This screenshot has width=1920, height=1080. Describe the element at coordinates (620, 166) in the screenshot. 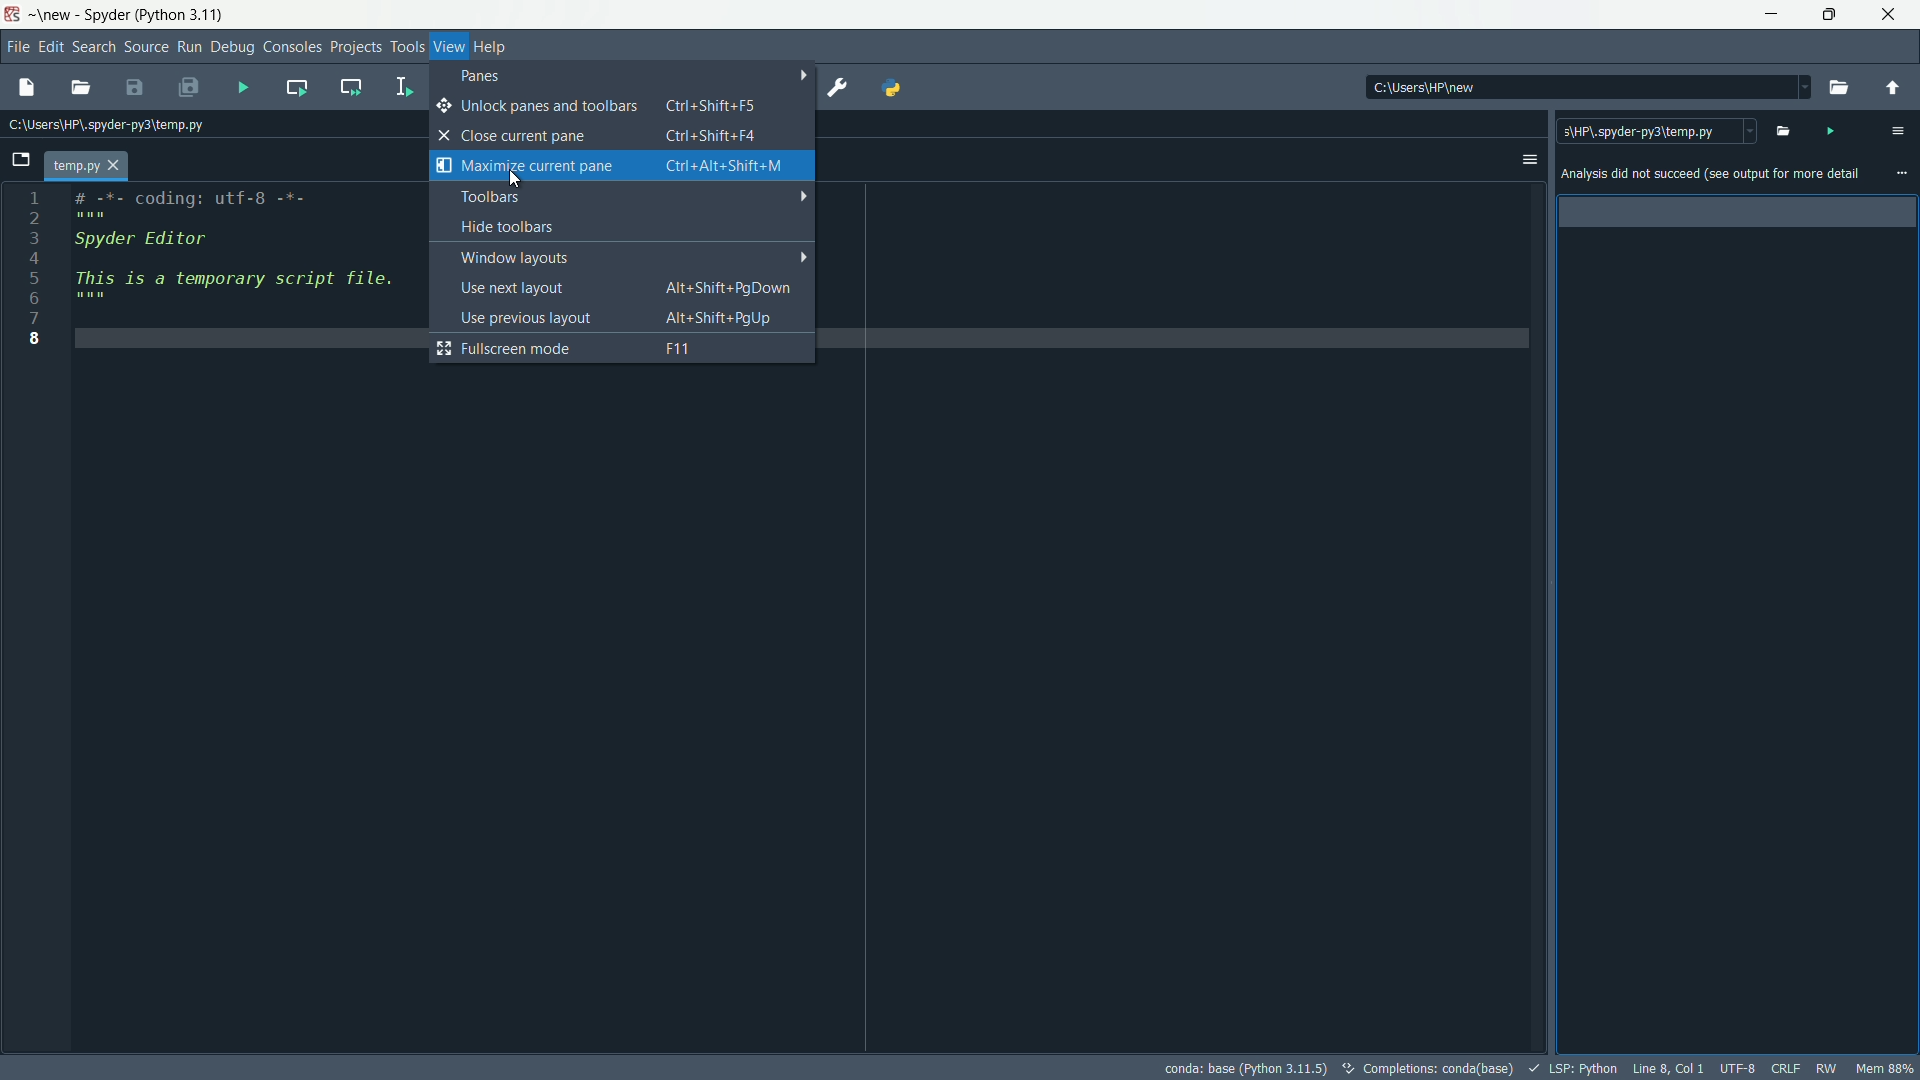

I see `maximize current pane` at that location.